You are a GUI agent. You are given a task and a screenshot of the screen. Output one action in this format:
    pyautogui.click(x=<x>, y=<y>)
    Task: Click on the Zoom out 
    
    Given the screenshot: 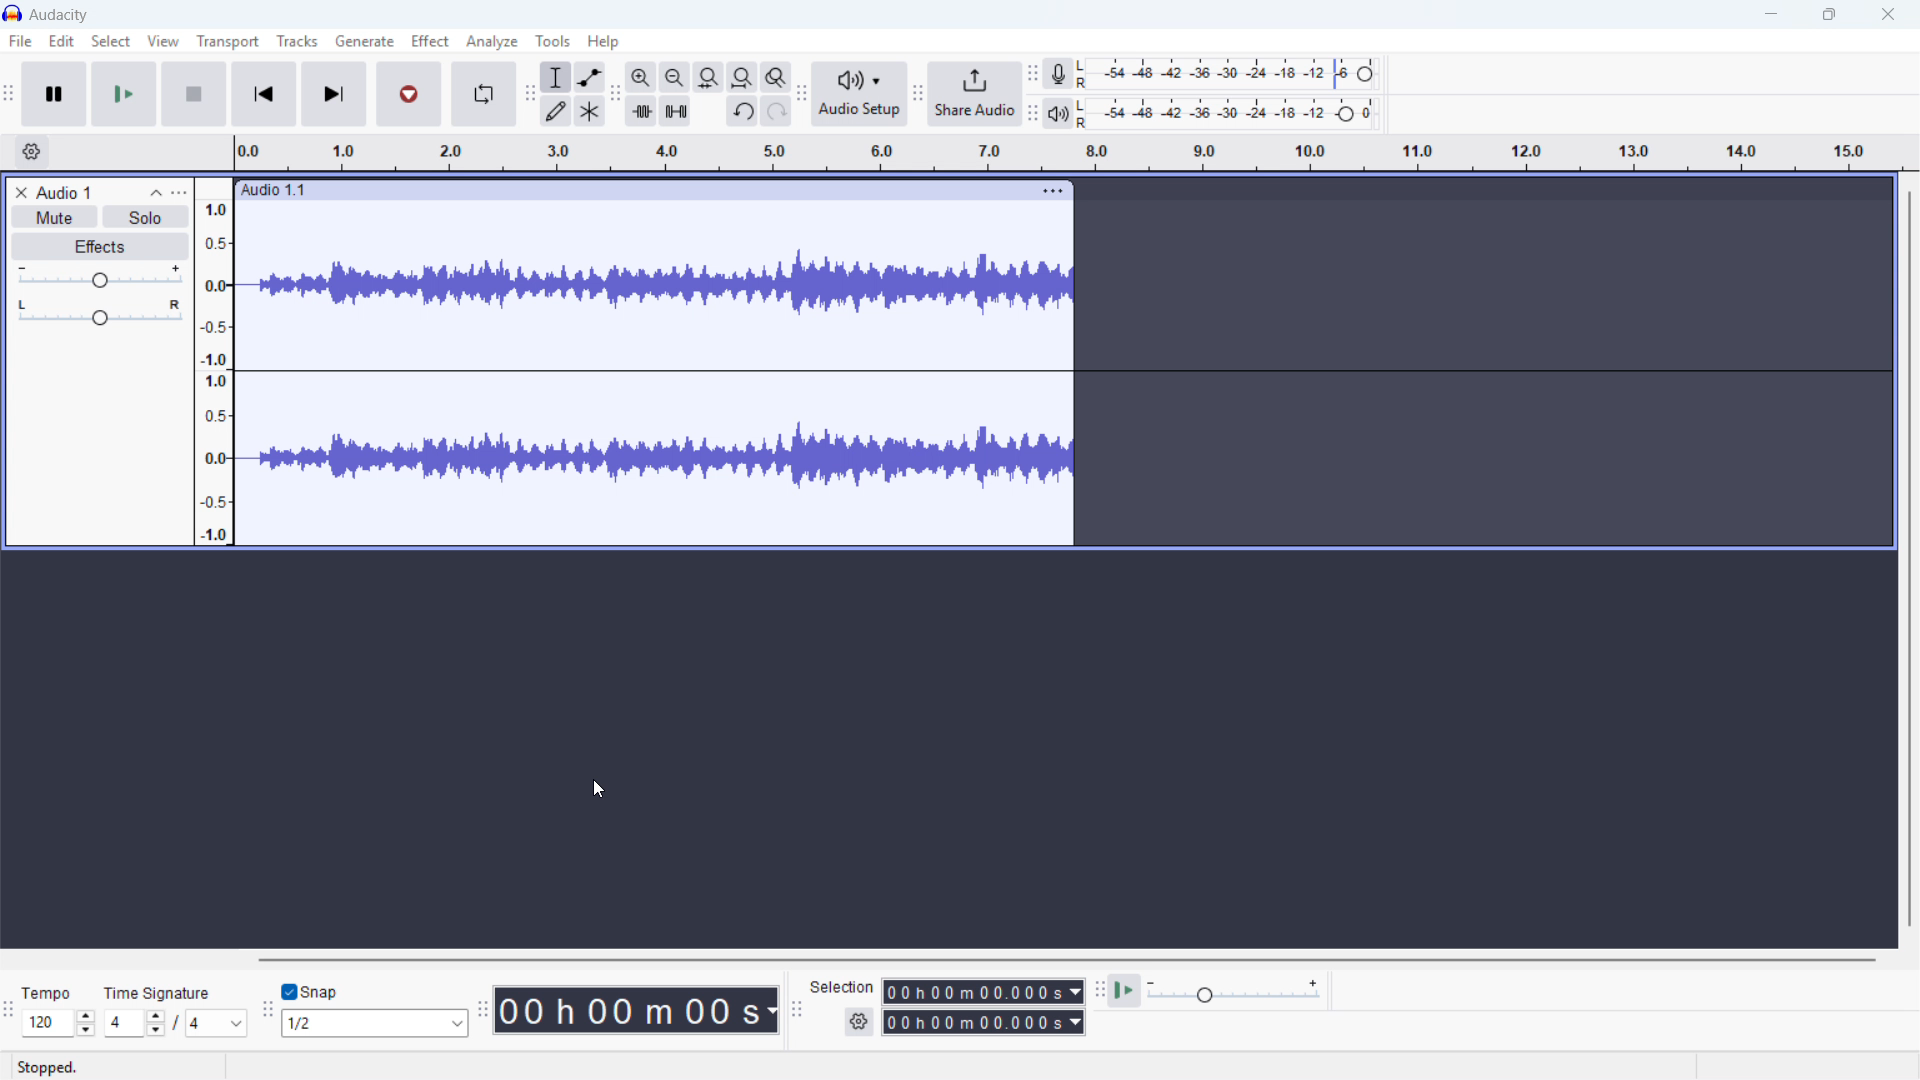 What is the action you would take?
    pyautogui.click(x=675, y=76)
    